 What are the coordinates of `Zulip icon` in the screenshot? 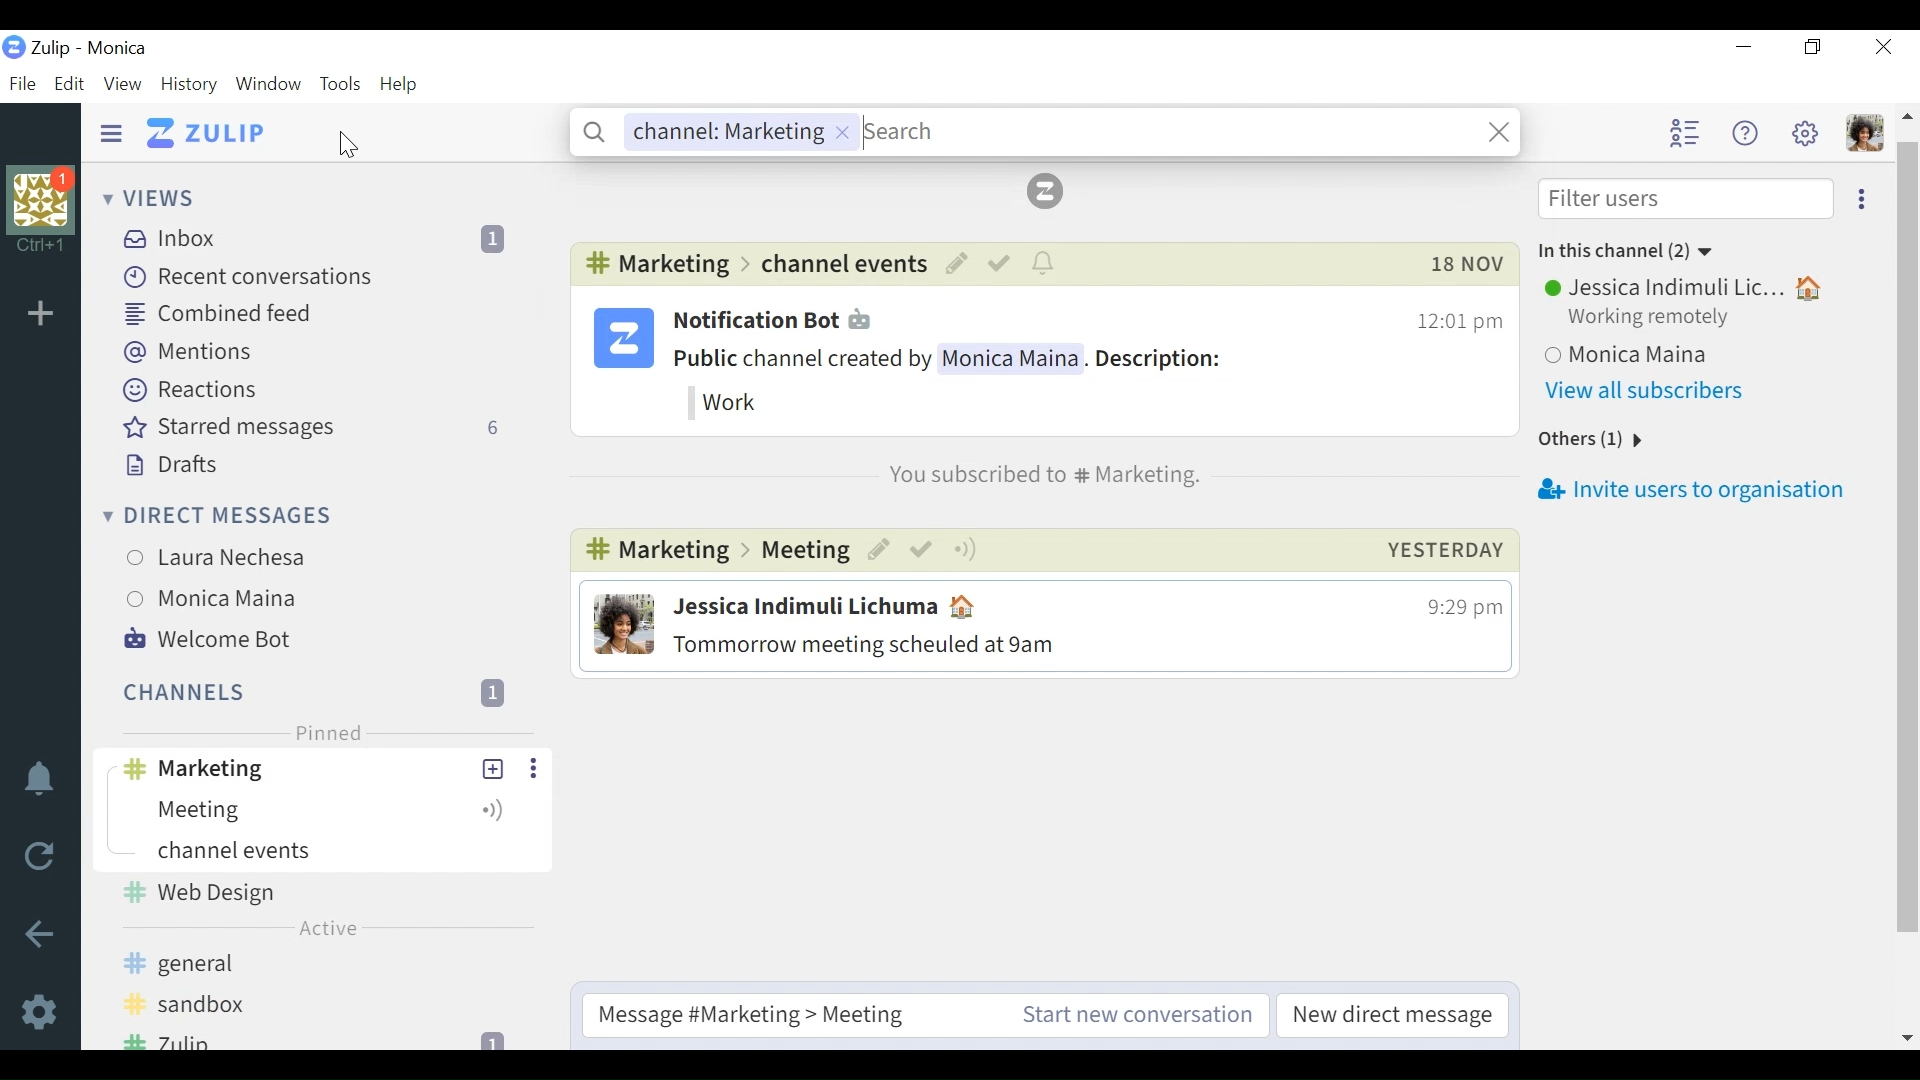 It's located at (1047, 193).